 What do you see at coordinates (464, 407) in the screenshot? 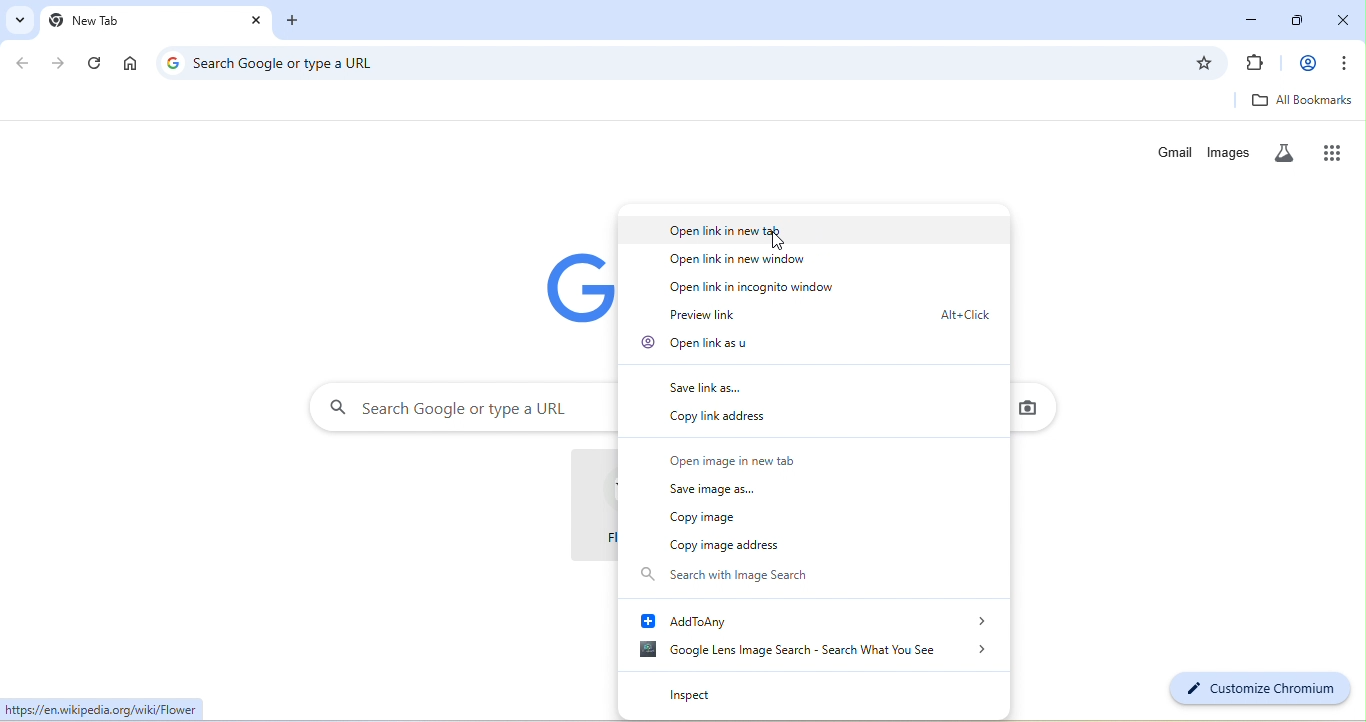
I see `search google` at bounding box center [464, 407].